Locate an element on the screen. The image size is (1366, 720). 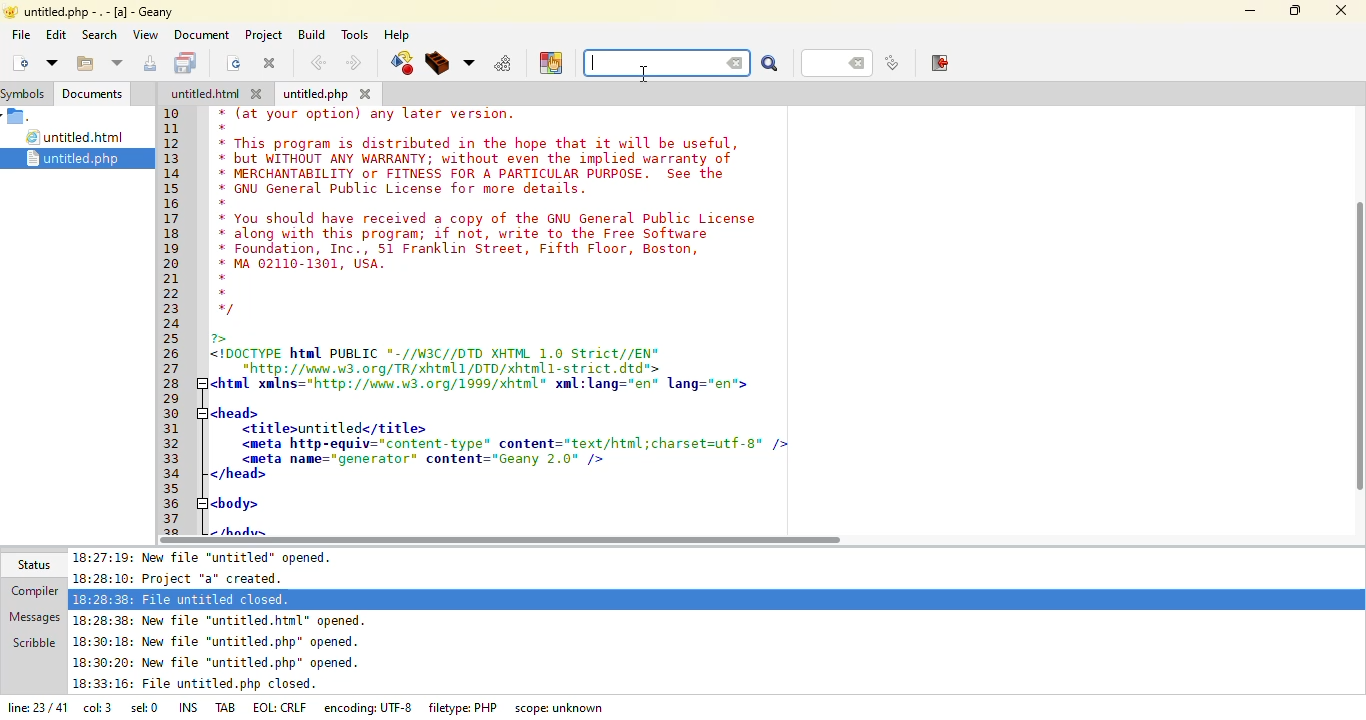
edit is located at coordinates (55, 34).